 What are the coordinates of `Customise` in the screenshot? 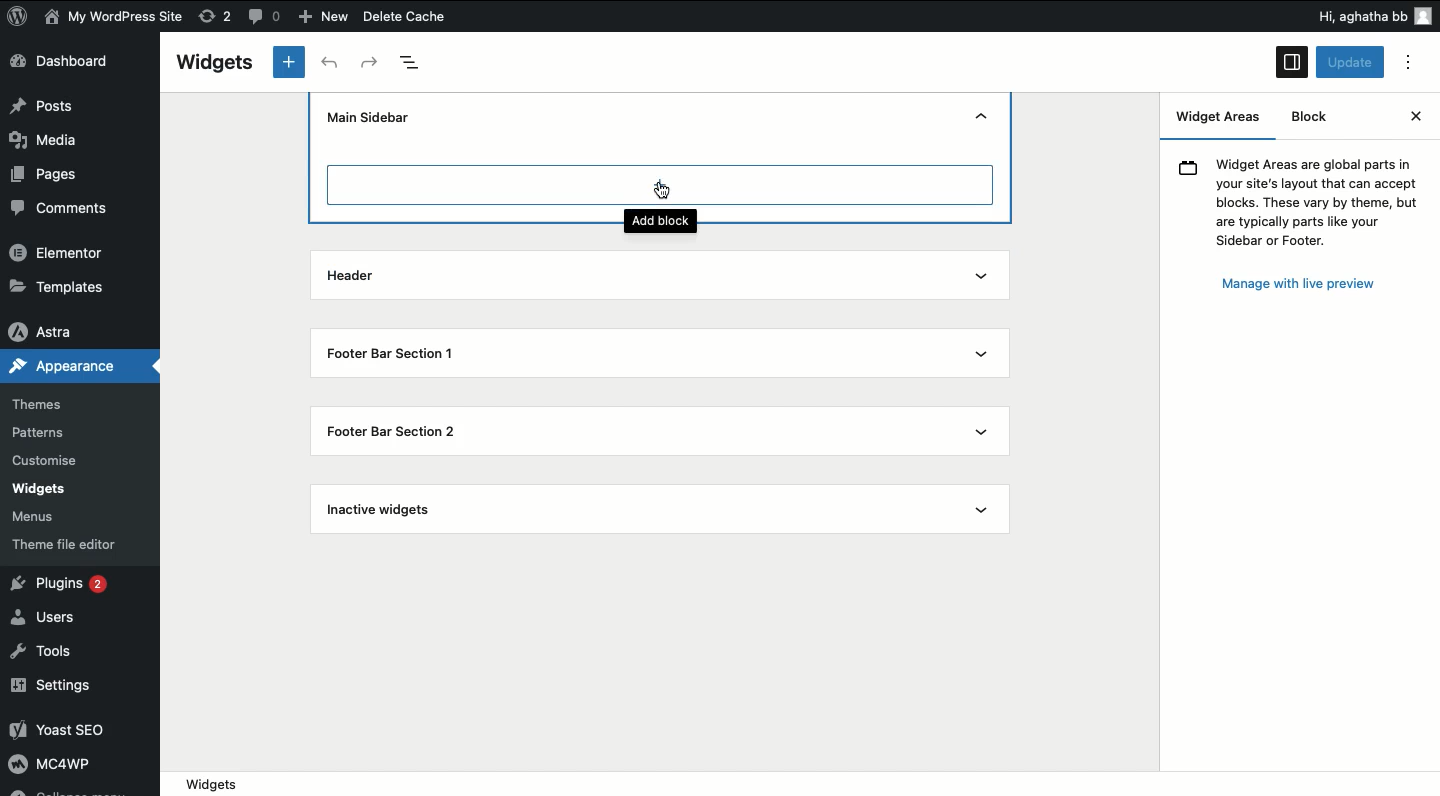 It's located at (46, 457).